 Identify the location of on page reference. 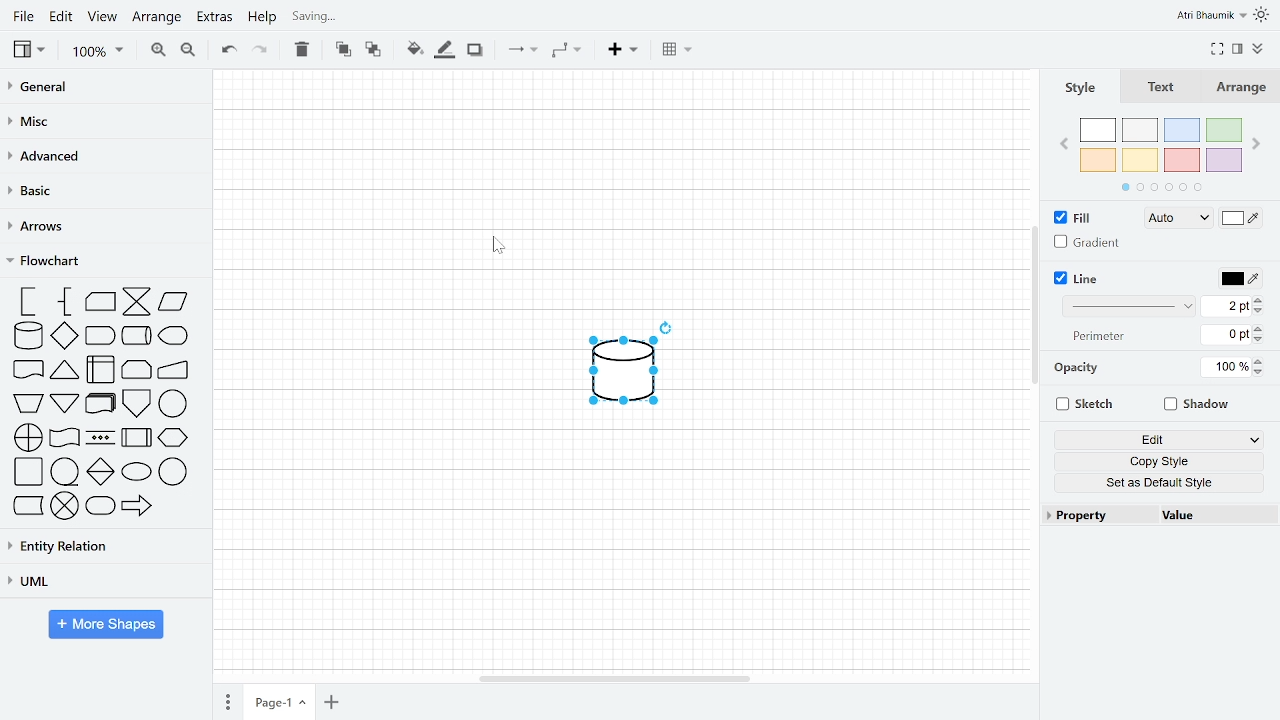
(174, 405).